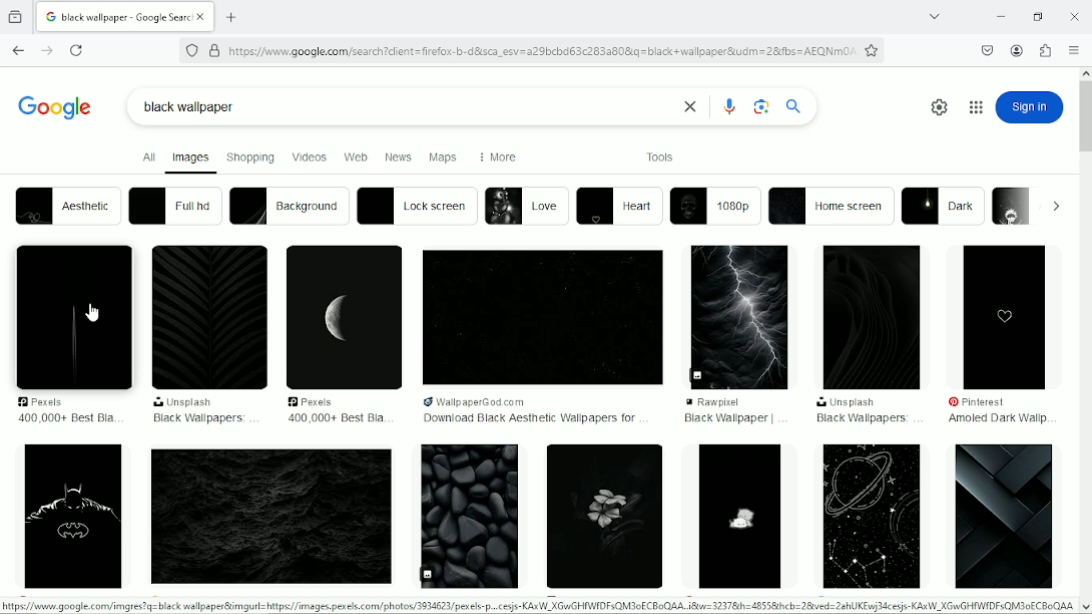 The image size is (1092, 614). What do you see at coordinates (495, 157) in the screenshot?
I see `more` at bounding box center [495, 157].